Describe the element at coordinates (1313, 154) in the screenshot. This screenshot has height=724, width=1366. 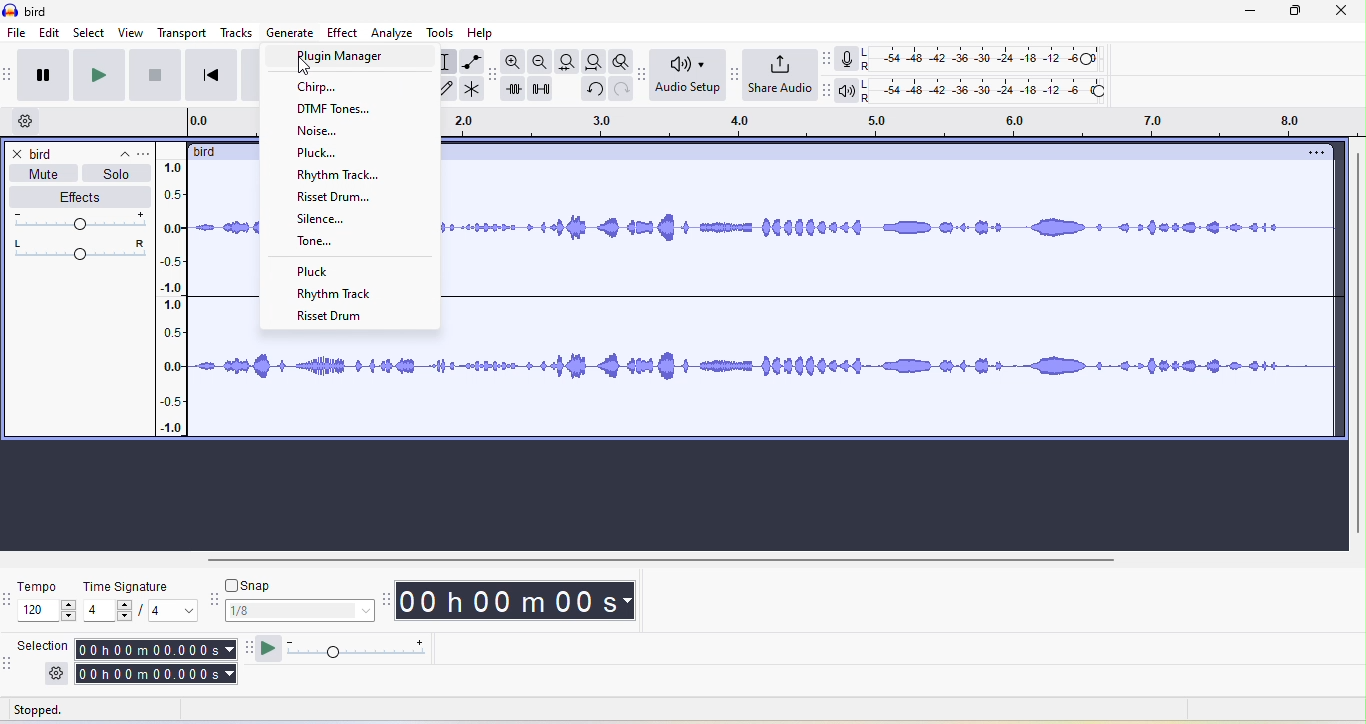
I see `option` at that location.